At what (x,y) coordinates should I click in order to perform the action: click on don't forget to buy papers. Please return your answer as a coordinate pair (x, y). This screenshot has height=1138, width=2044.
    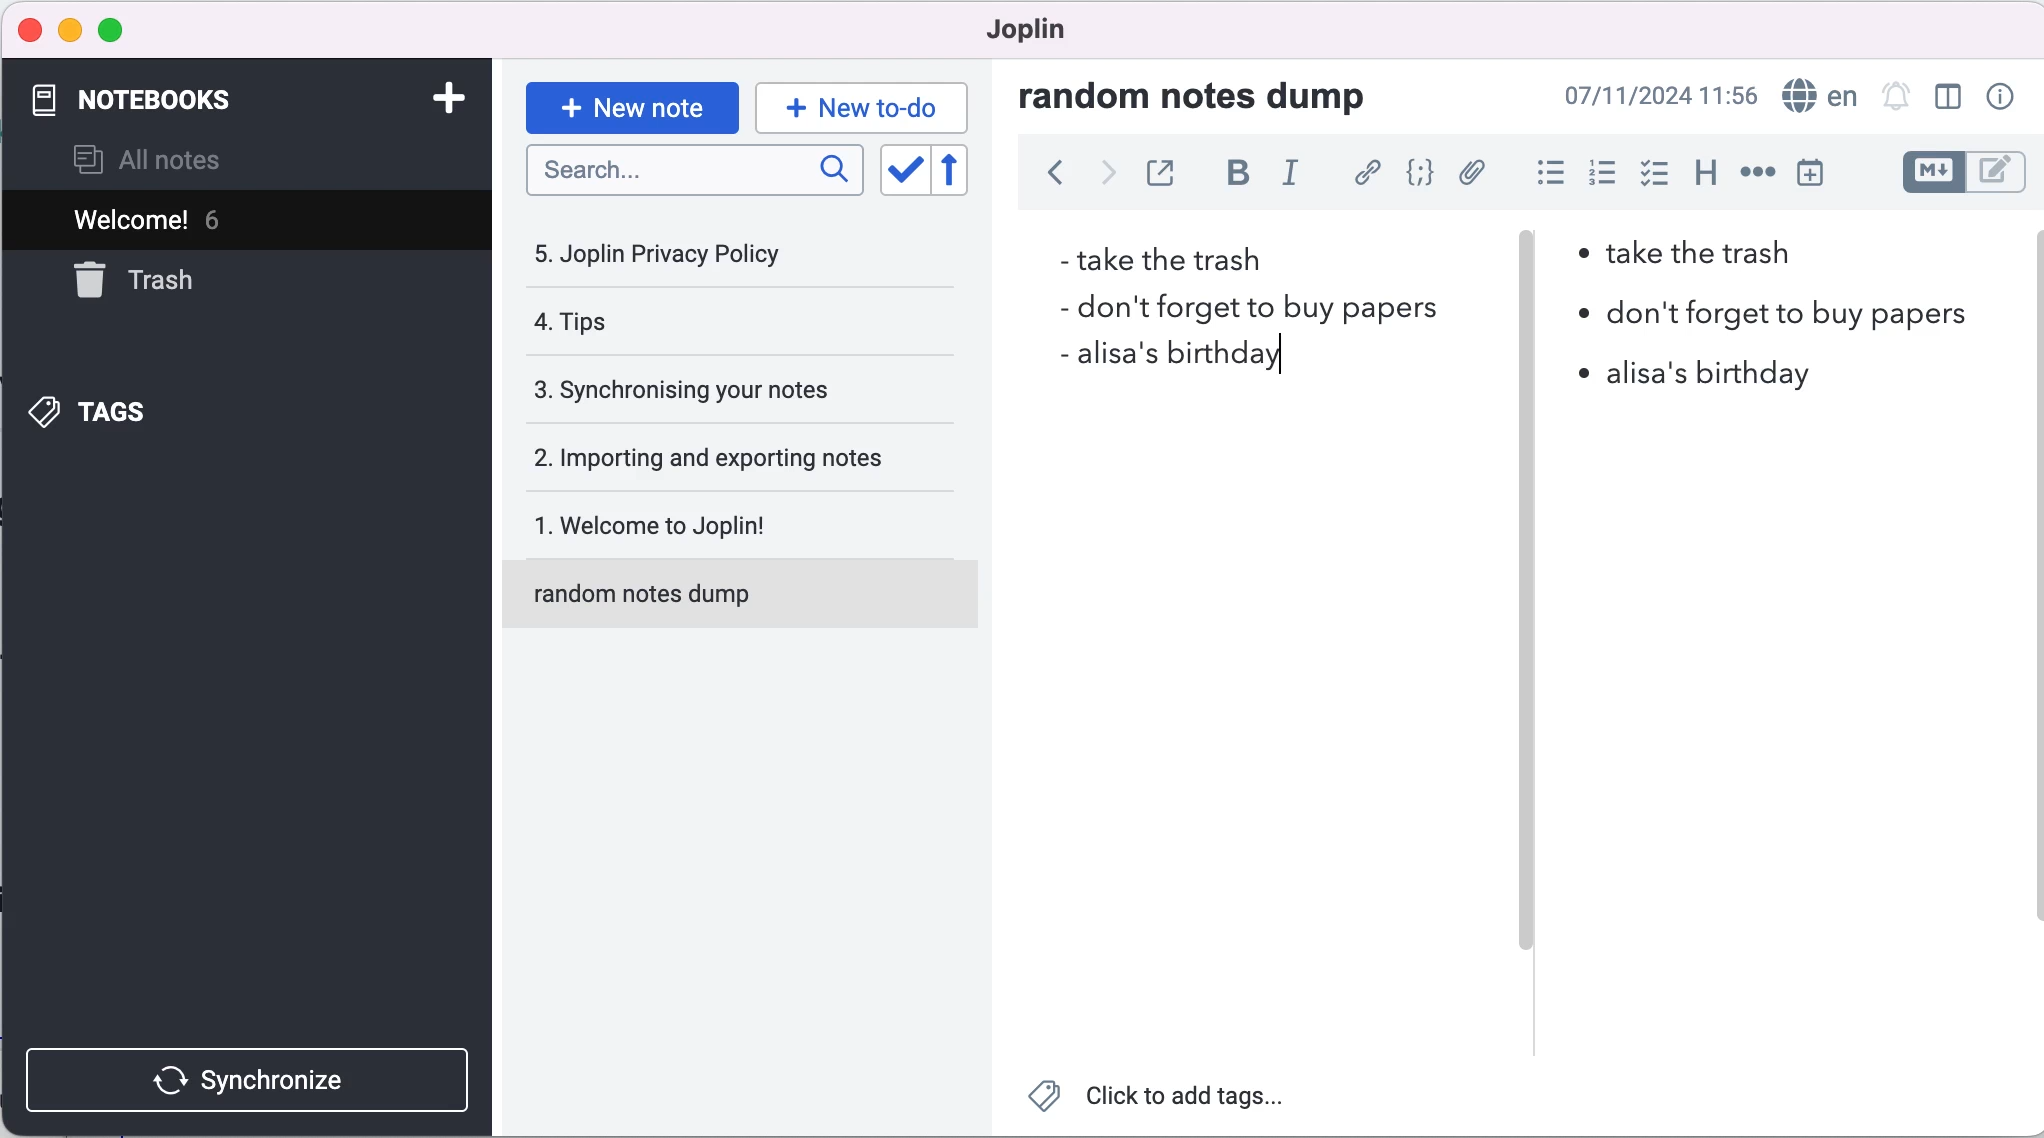
    Looking at the image, I should click on (1771, 313).